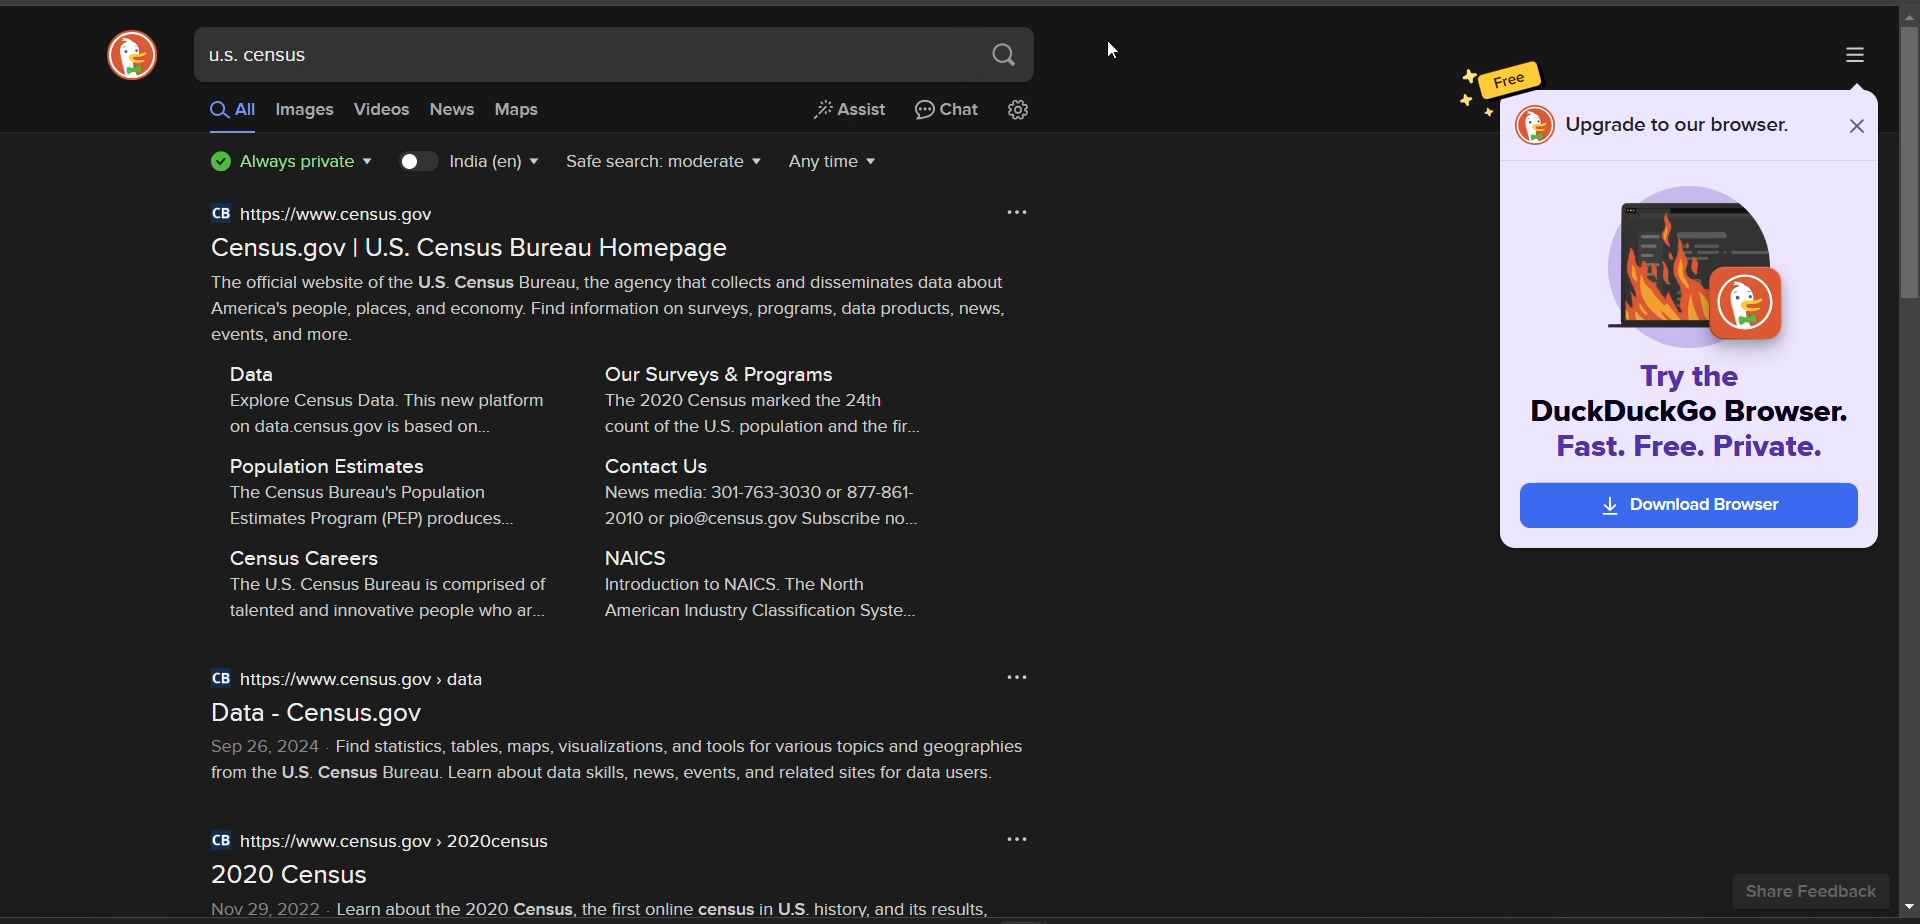  Describe the element at coordinates (363, 508) in the screenshot. I see `The Census Bureau's Population
Estimates Program (PEP) produces.` at that location.